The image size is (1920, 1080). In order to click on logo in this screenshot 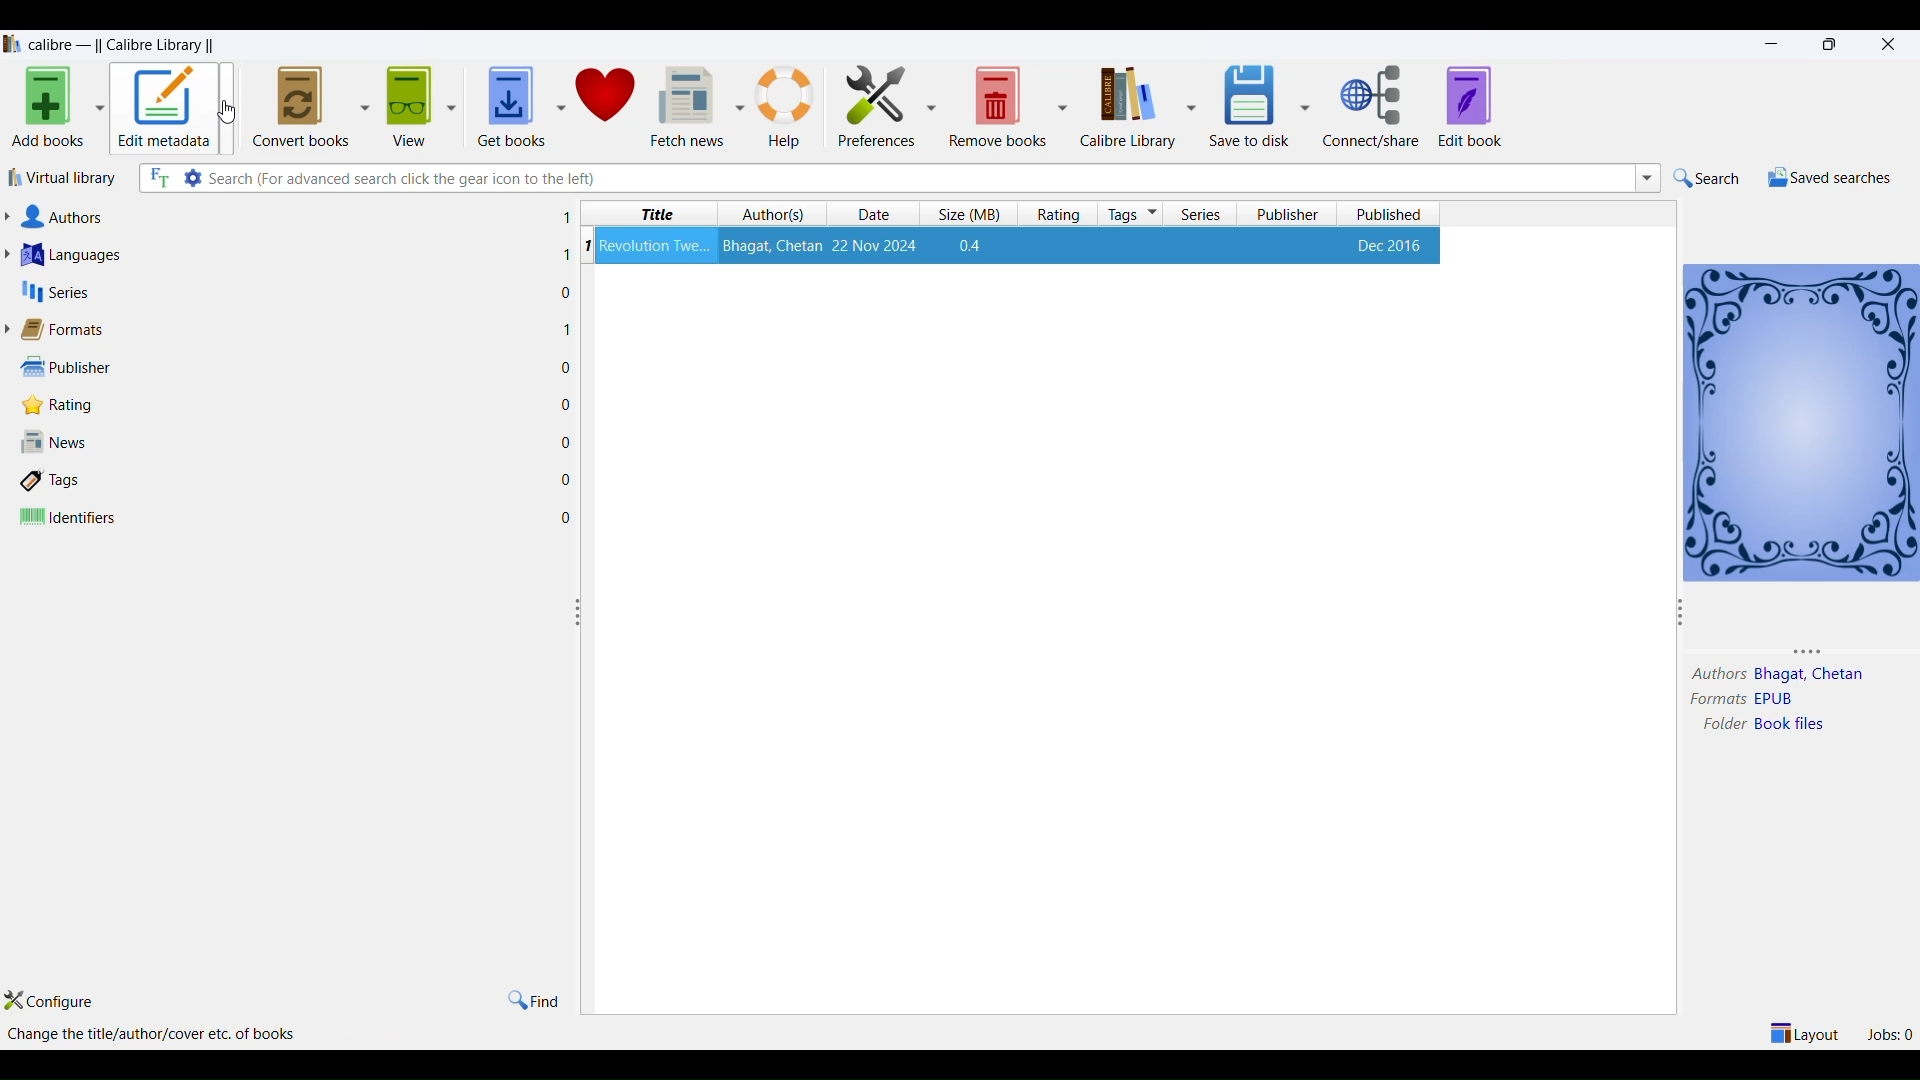, I will do `click(12, 42)`.